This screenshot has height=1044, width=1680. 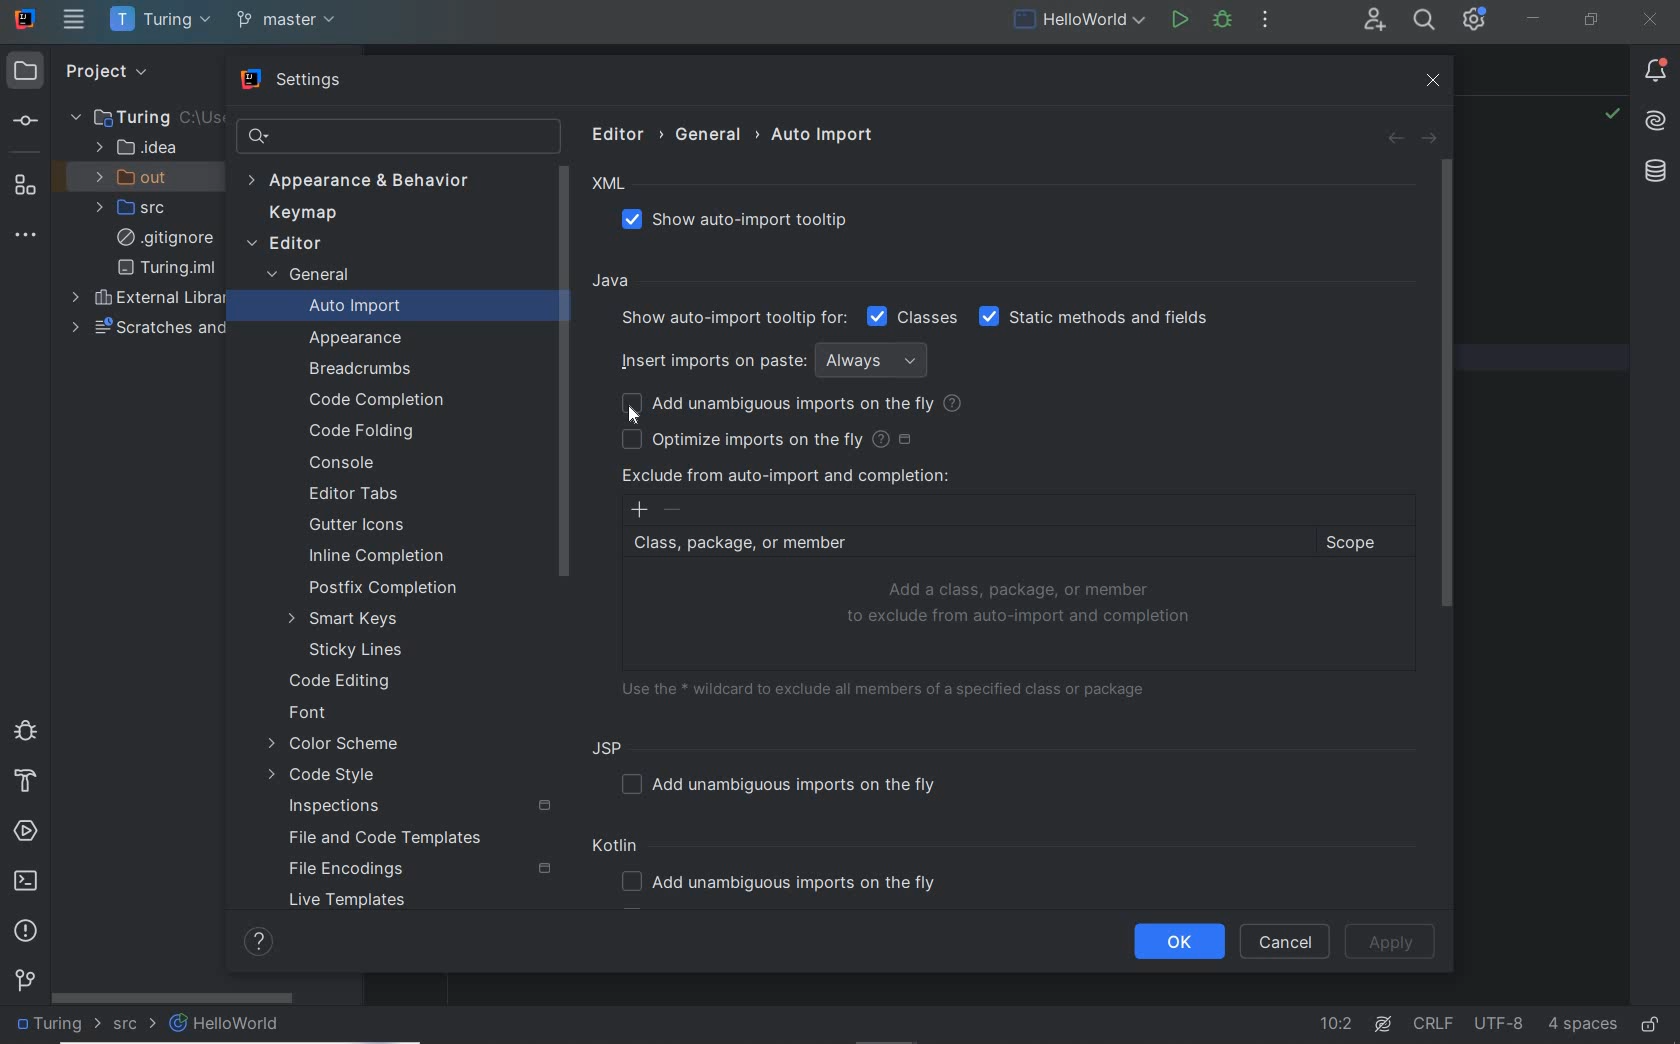 What do you see at coordinates (564, 369) in the screenshot?
I see `Scrollbar` at bounding box center [564, 369].